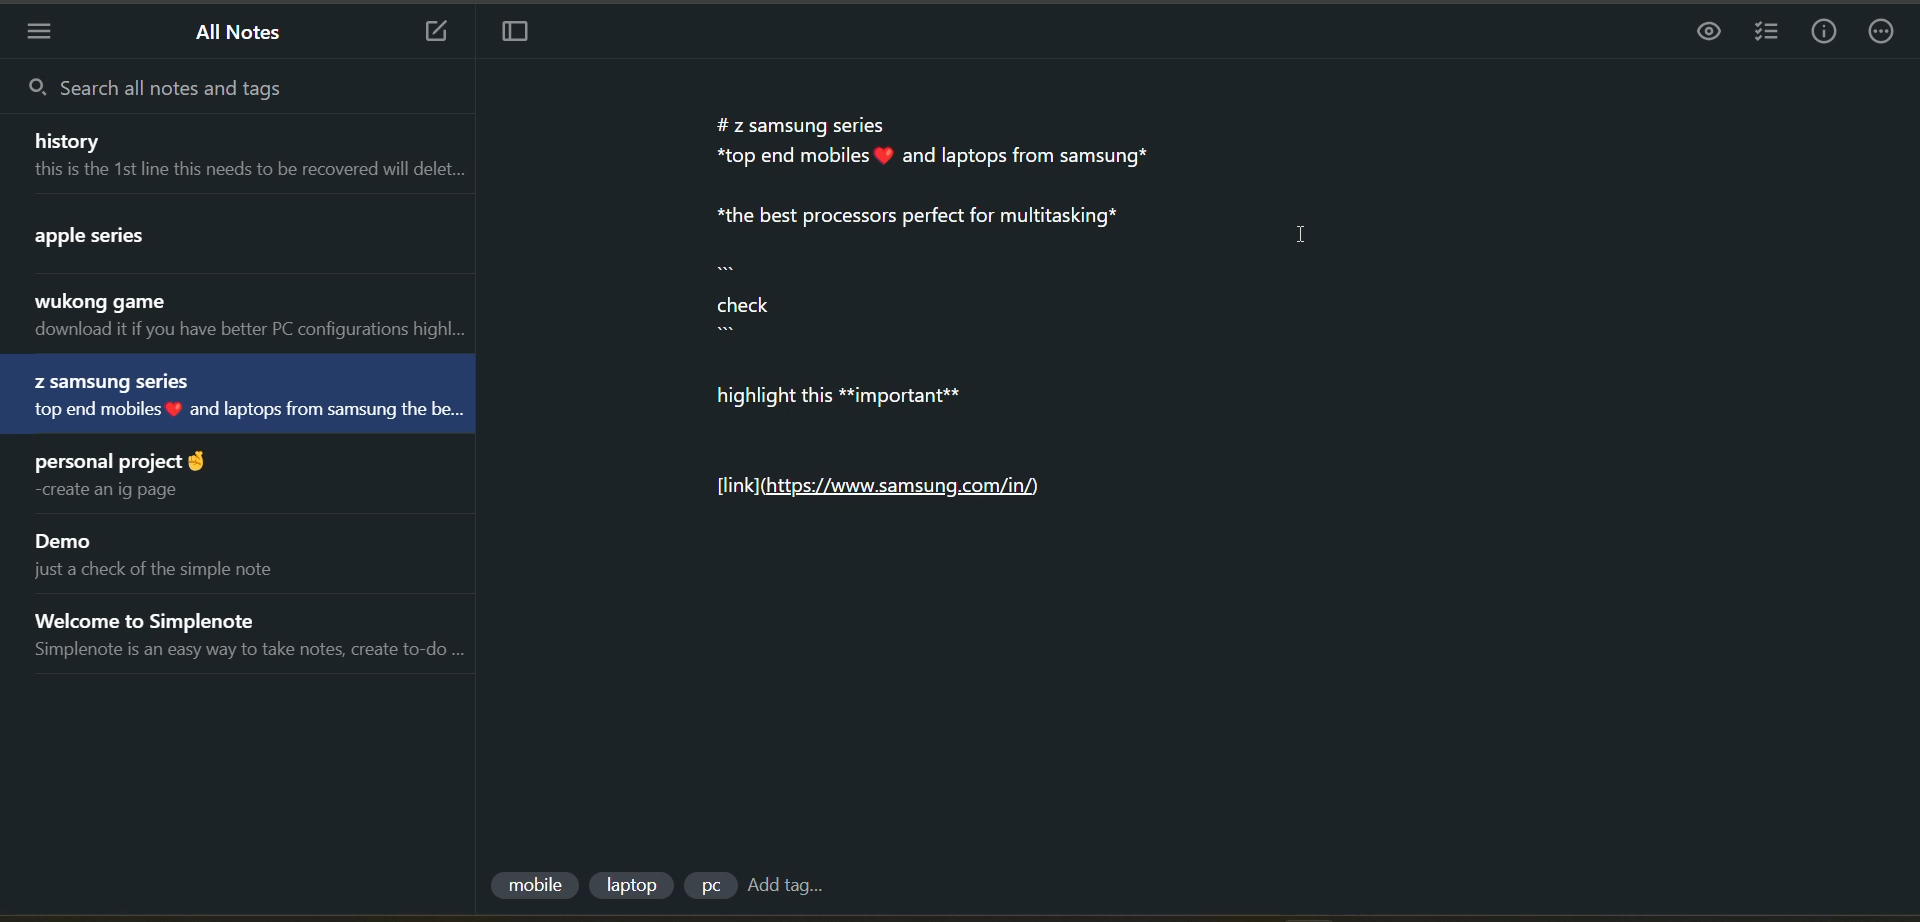 The image size is (1920, 922). Describe the element at coordinates (948, 273) in the screenshot. I see `data from current note` at that location.